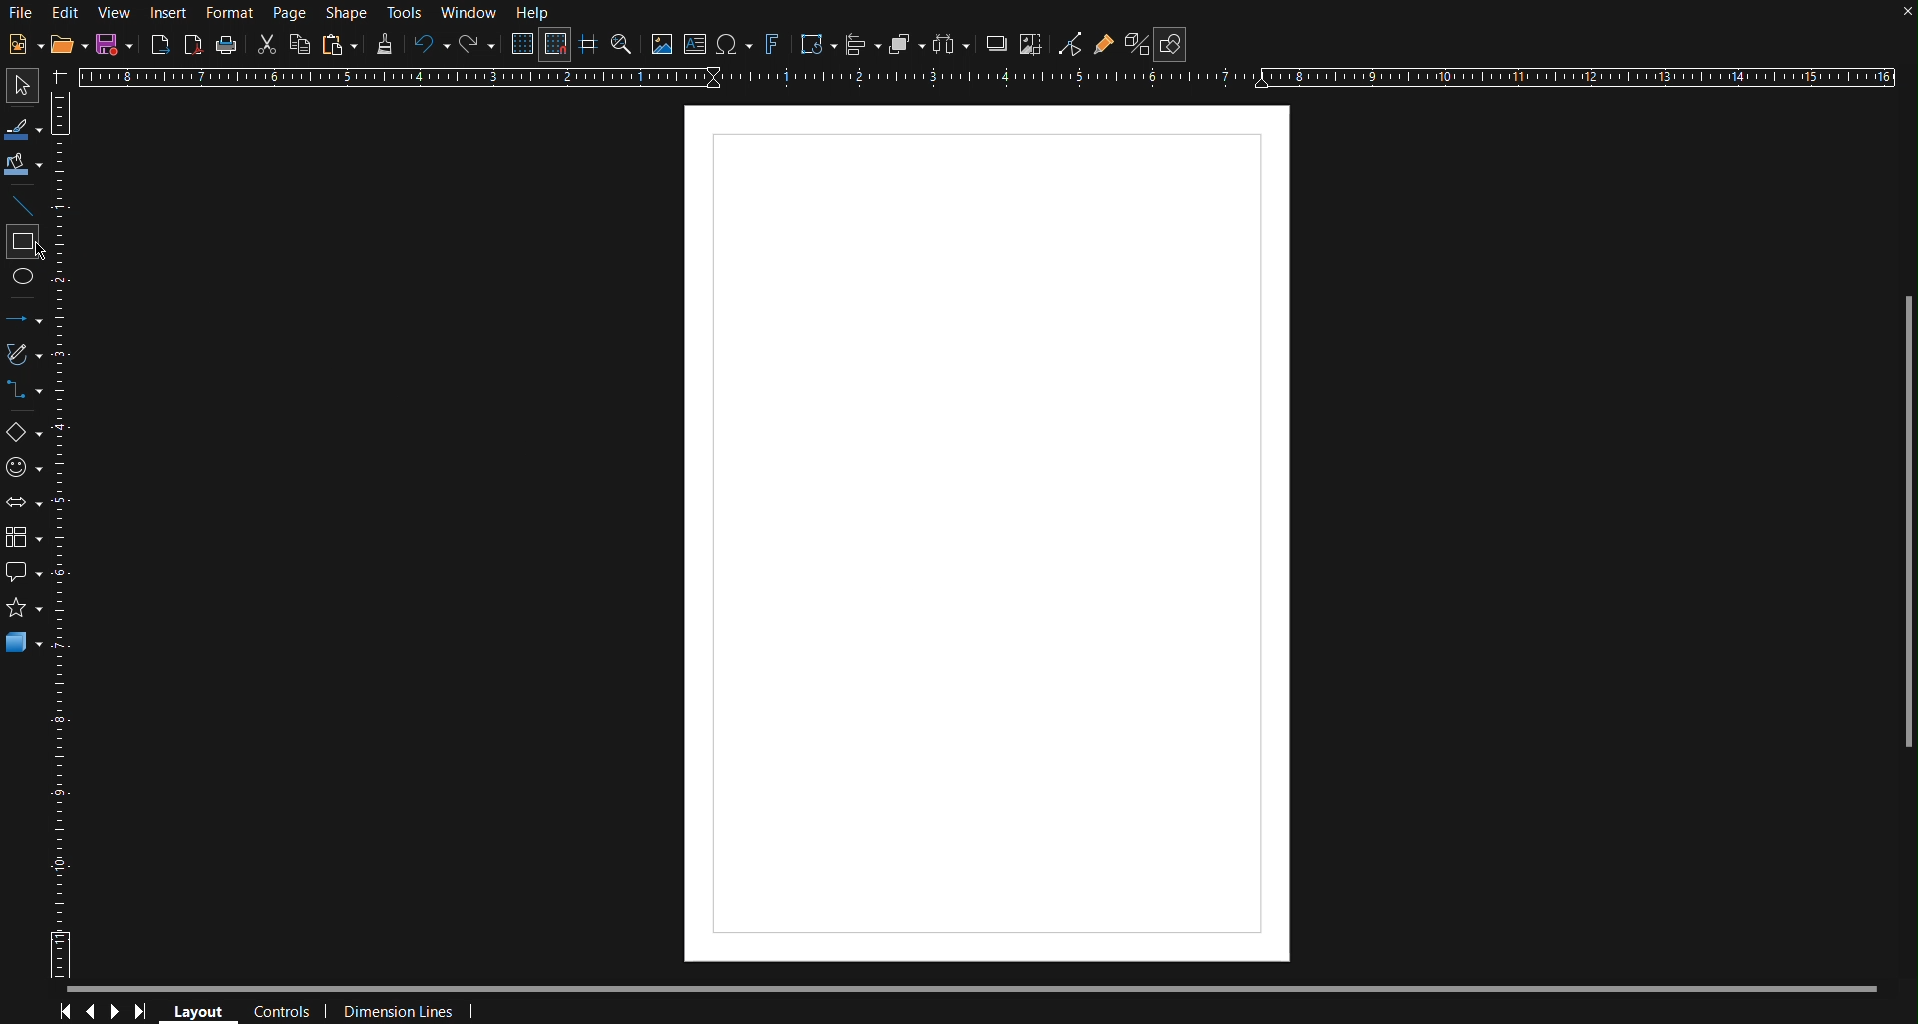 This screenshot has height=1024, width=1918. Describe the element at coordinates (20, 15) in the screenshot. I see `File` at that location.